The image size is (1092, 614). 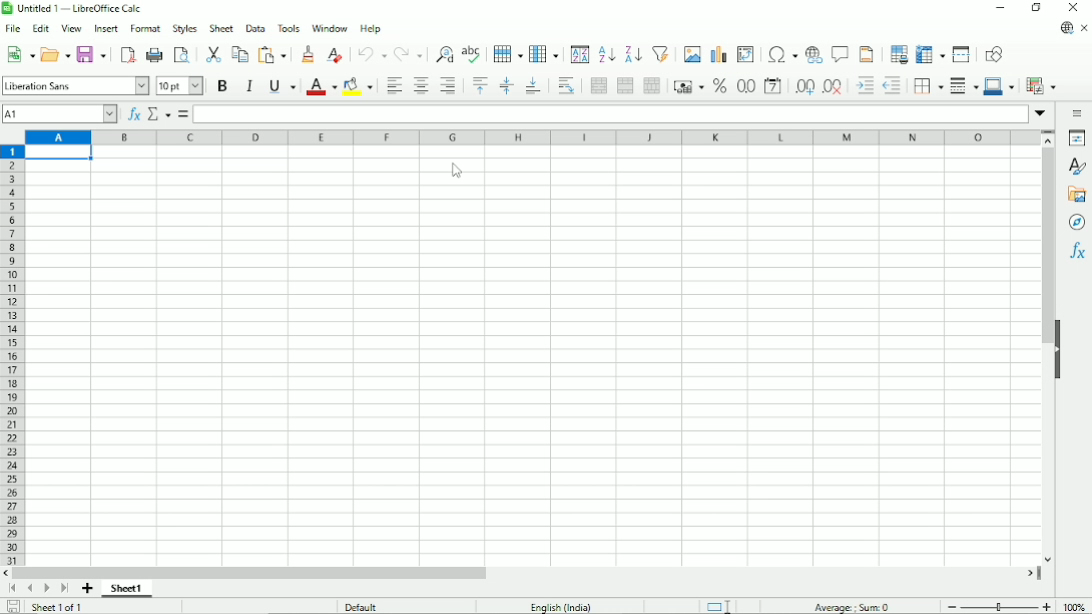 What do you see at coordinates (1061, 350) in the screenshot?
I see `Hide` at bounding box center [1061, 350].